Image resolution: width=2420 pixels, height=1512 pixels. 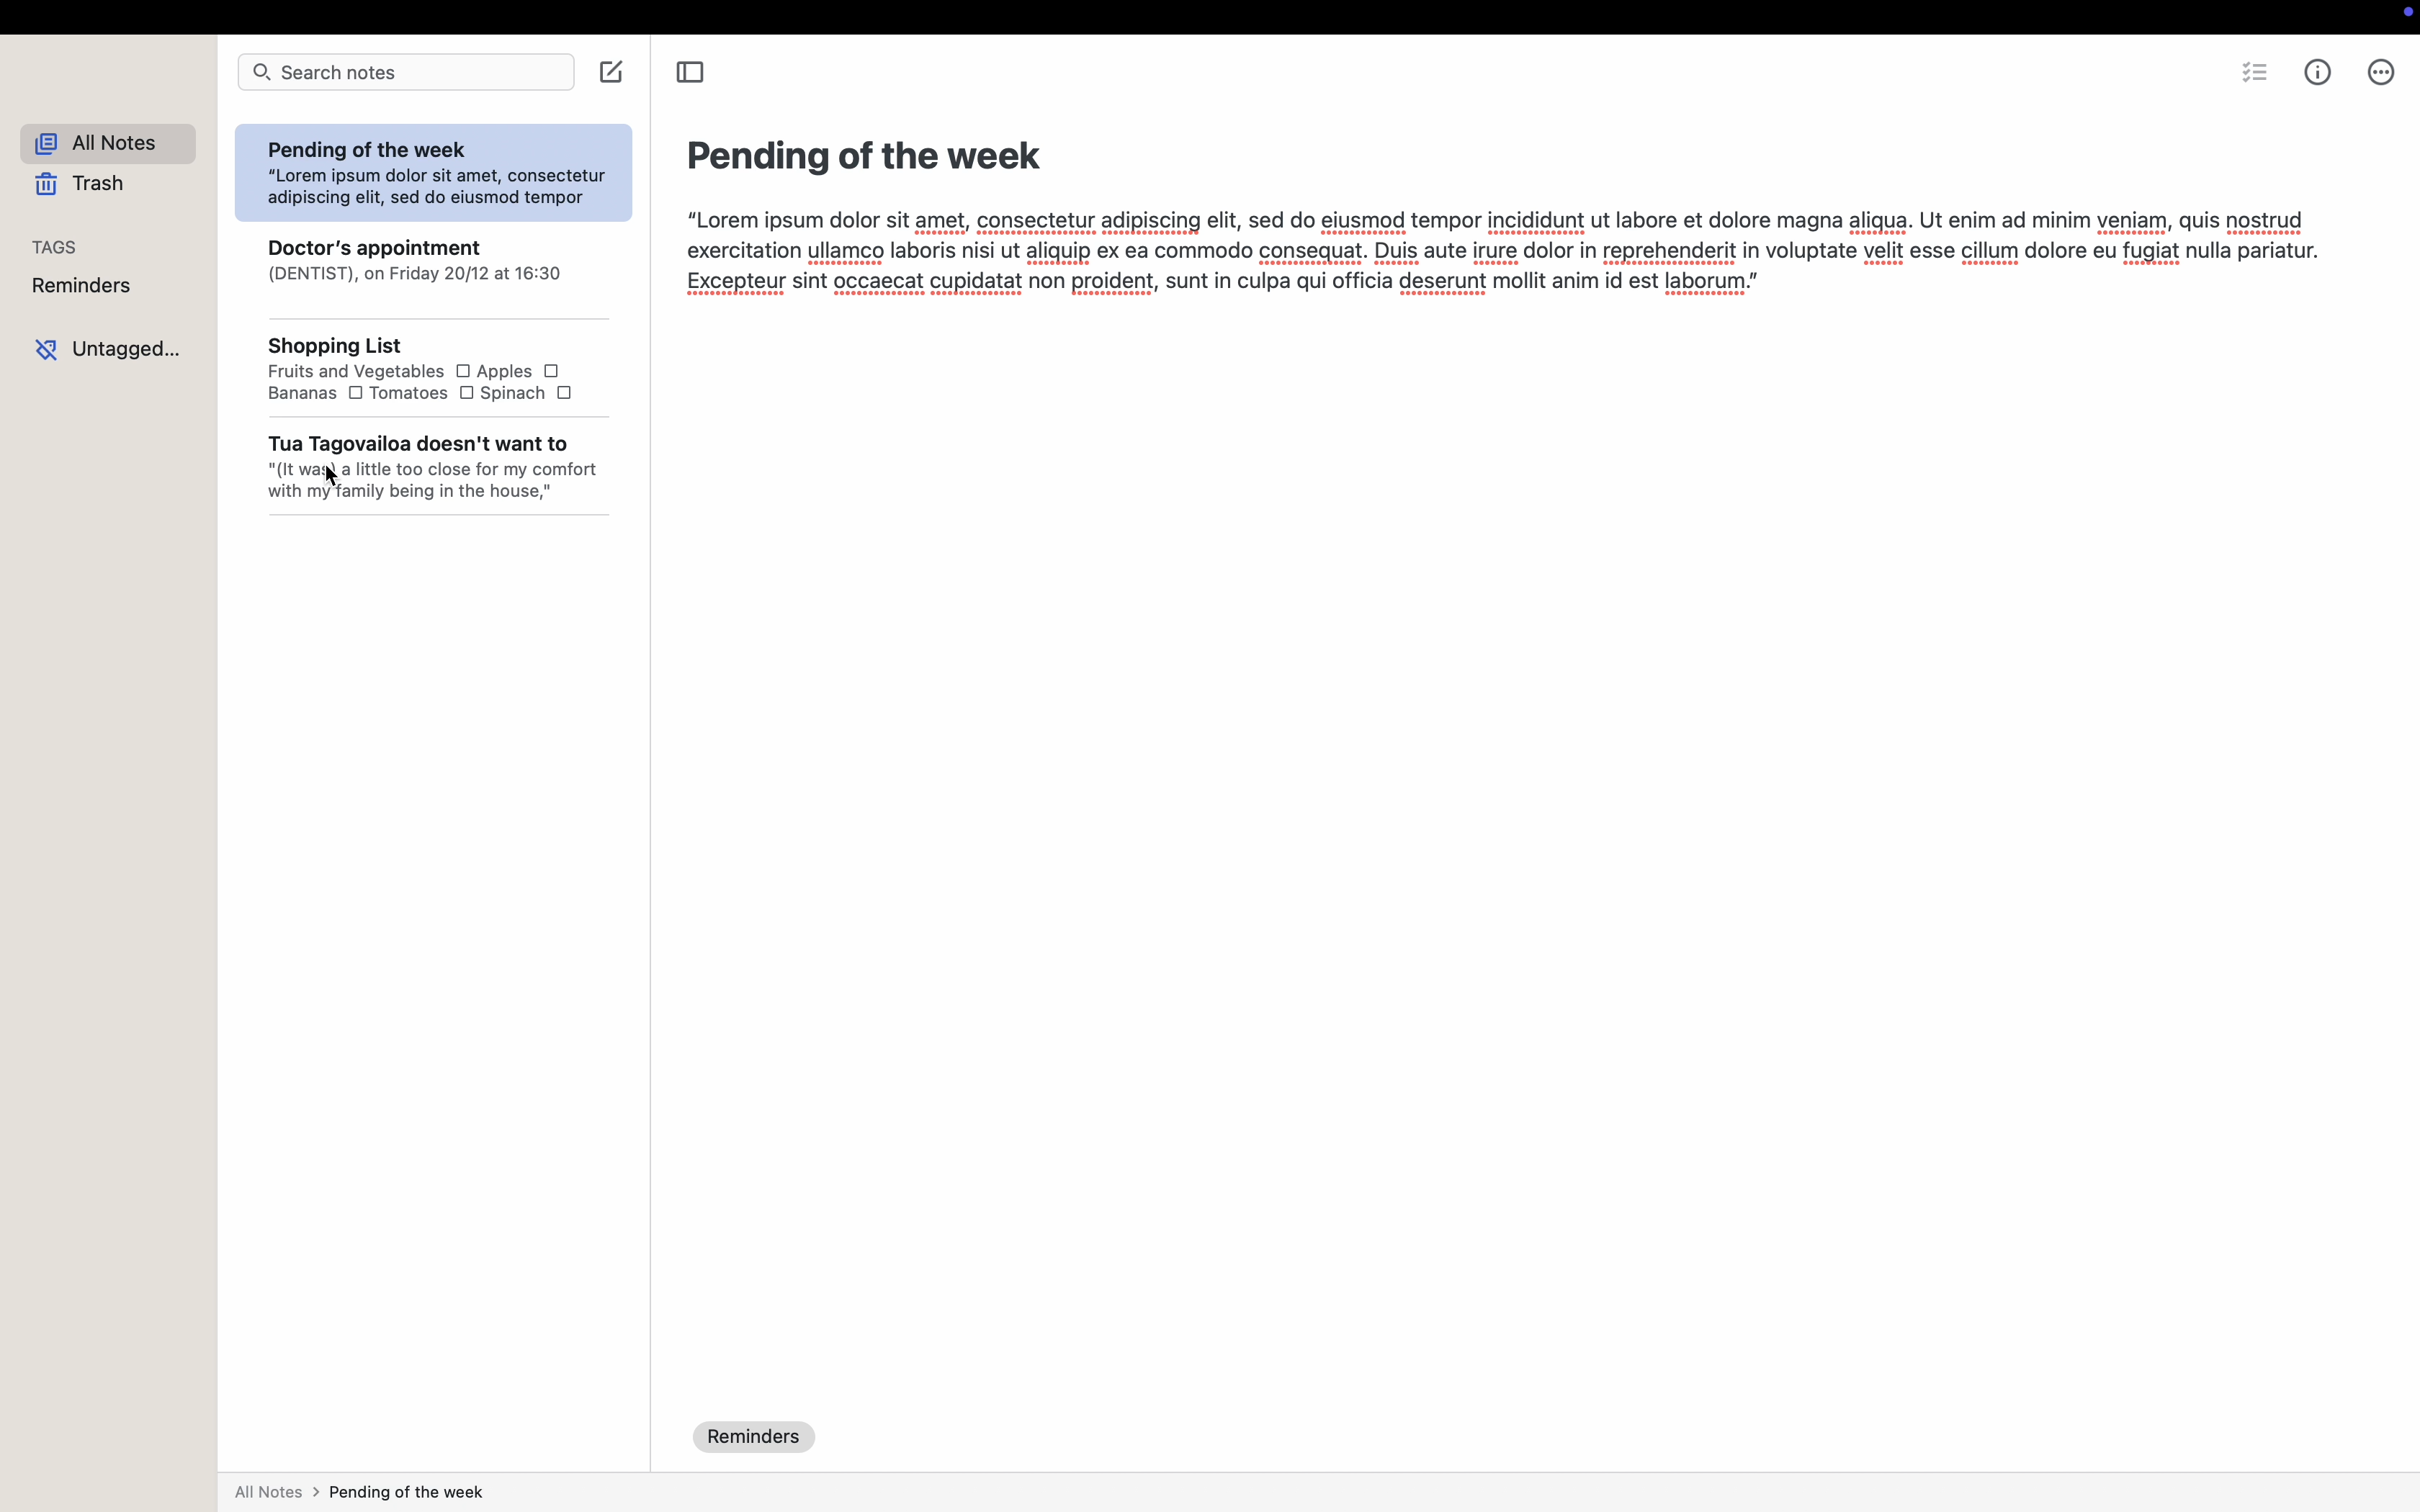 What do you see at coordinates (690, 75) in the screenshot?
I see `toggle sidebar` at bounding box center [690, 75].